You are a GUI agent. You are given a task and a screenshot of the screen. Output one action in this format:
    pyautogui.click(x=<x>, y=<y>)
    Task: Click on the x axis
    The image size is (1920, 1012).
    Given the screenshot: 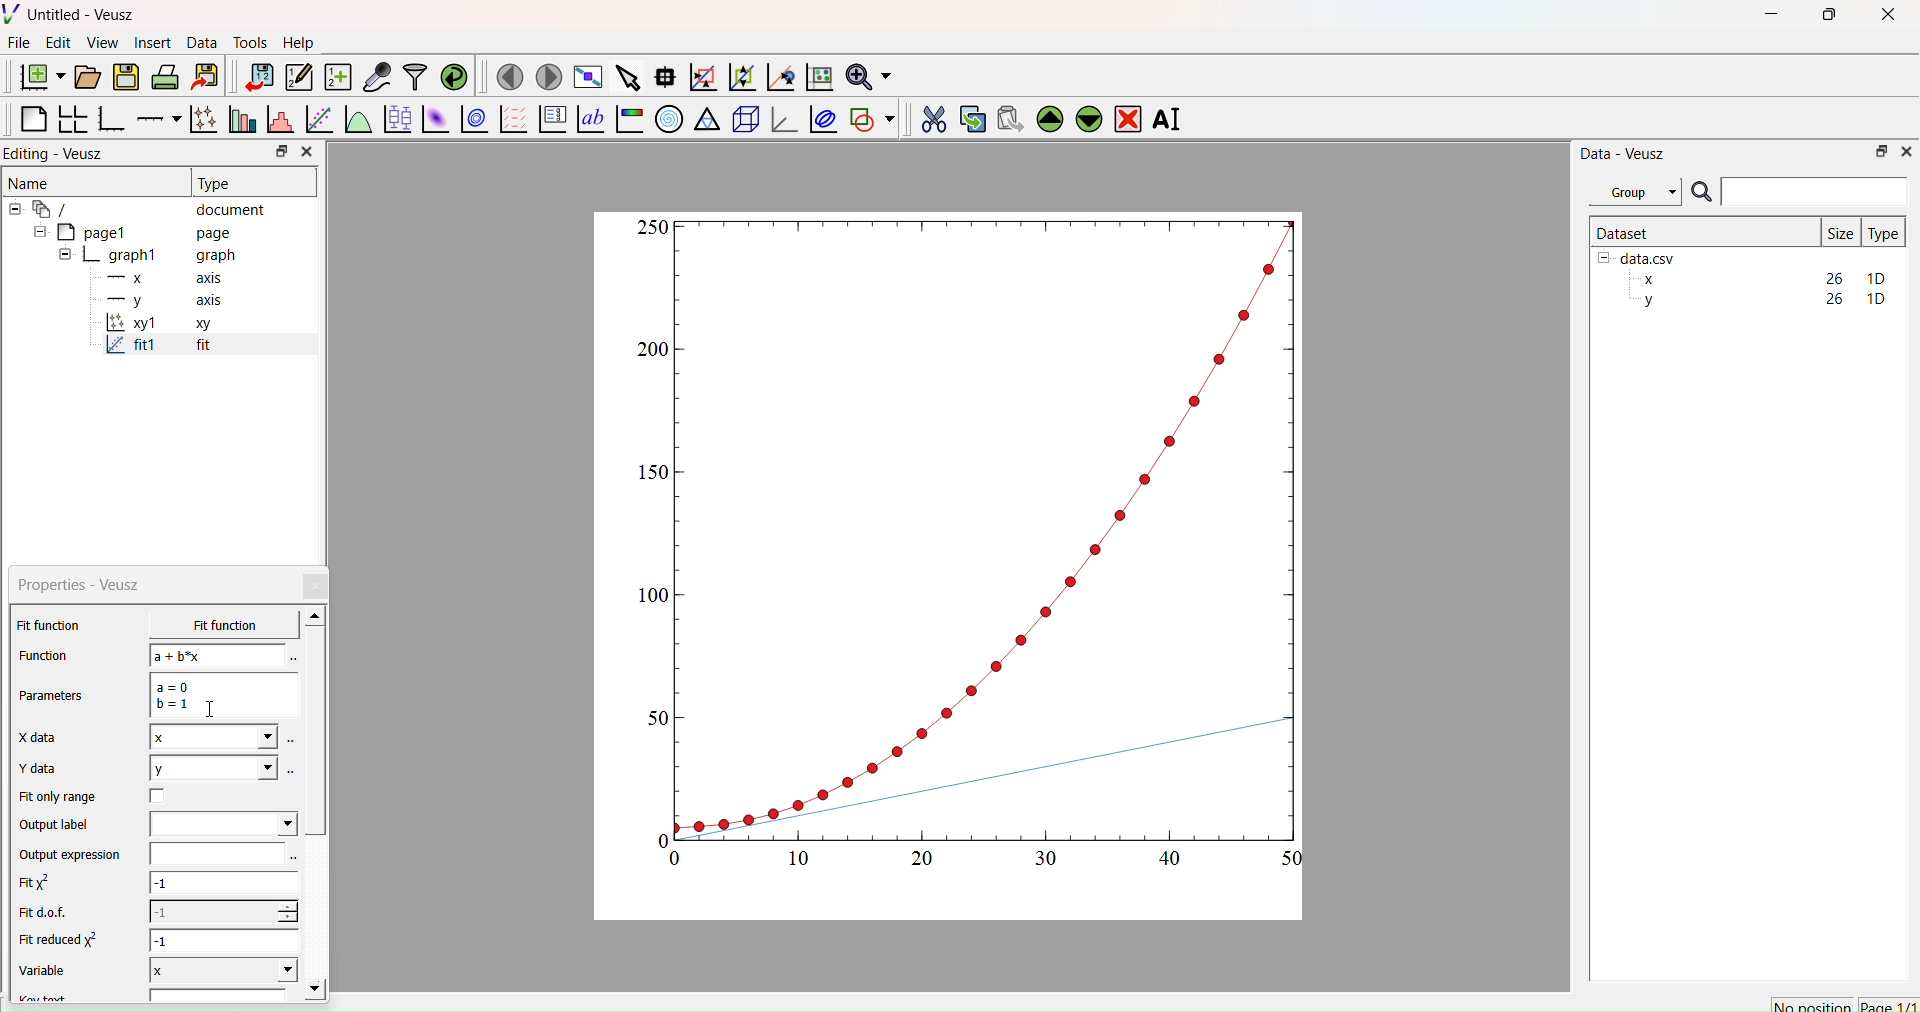 What is the action you would take?
    pyautogui.click(x=162, y=276)
    